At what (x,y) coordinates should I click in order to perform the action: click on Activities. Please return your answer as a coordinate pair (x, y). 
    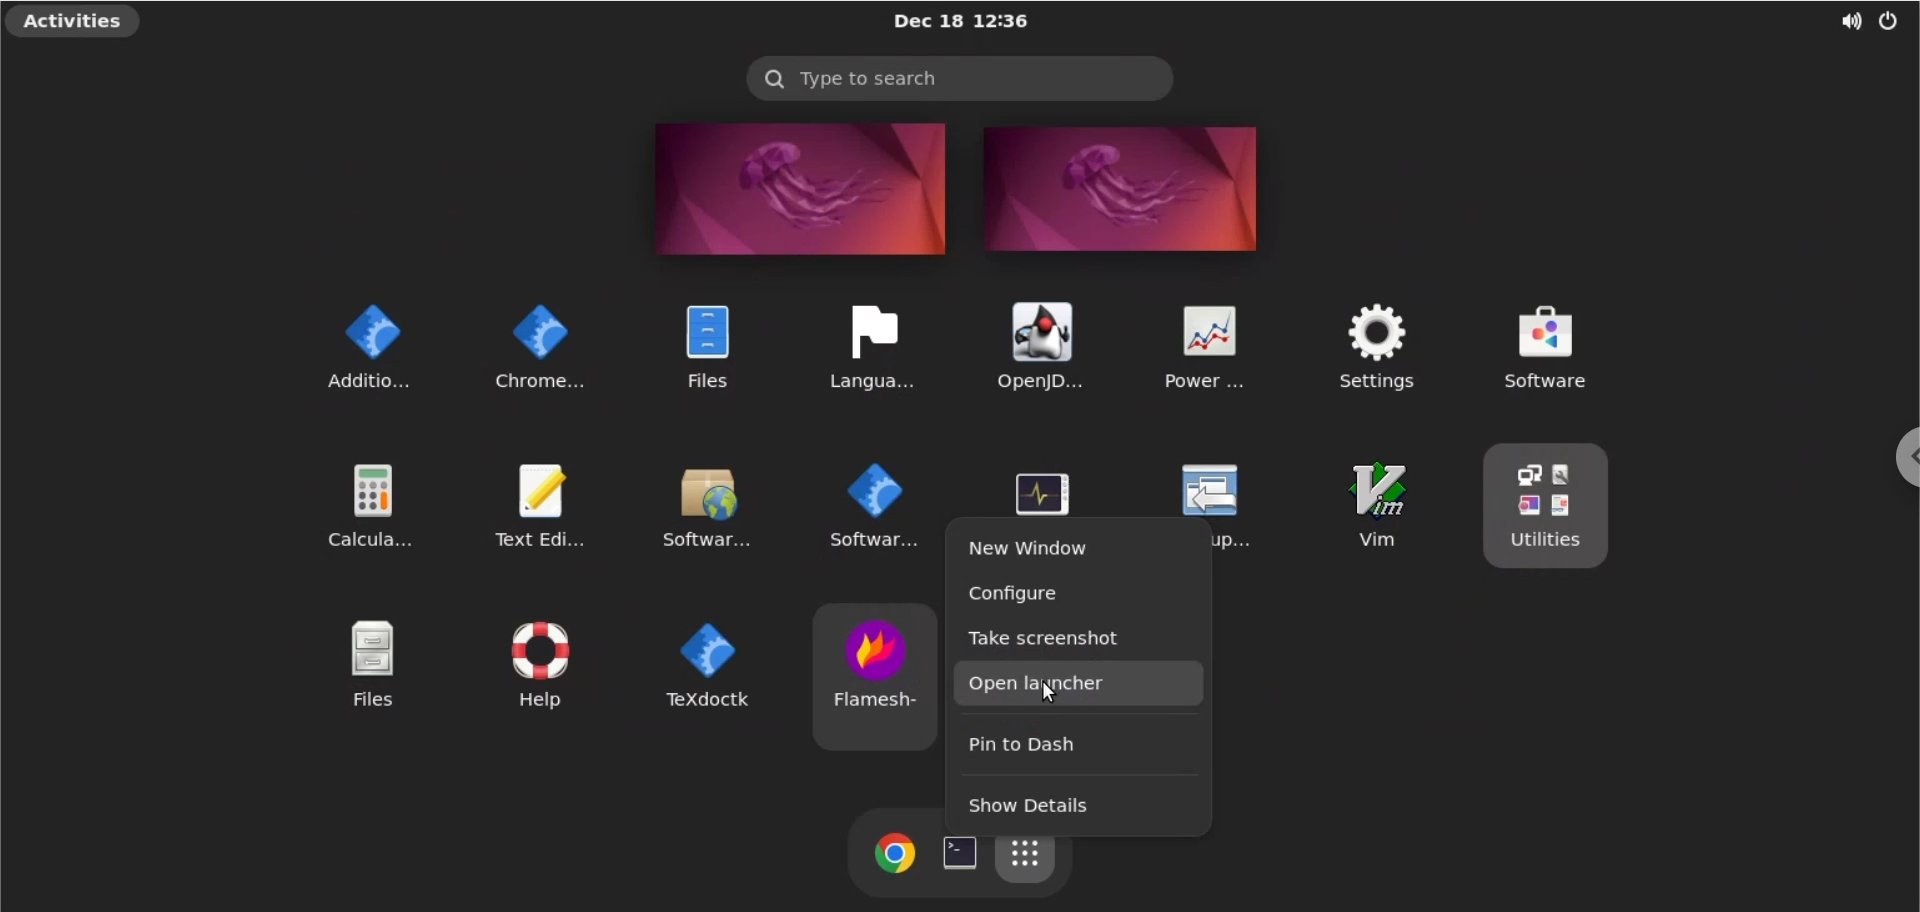
    Looking at the image, I should click on (76, 23).